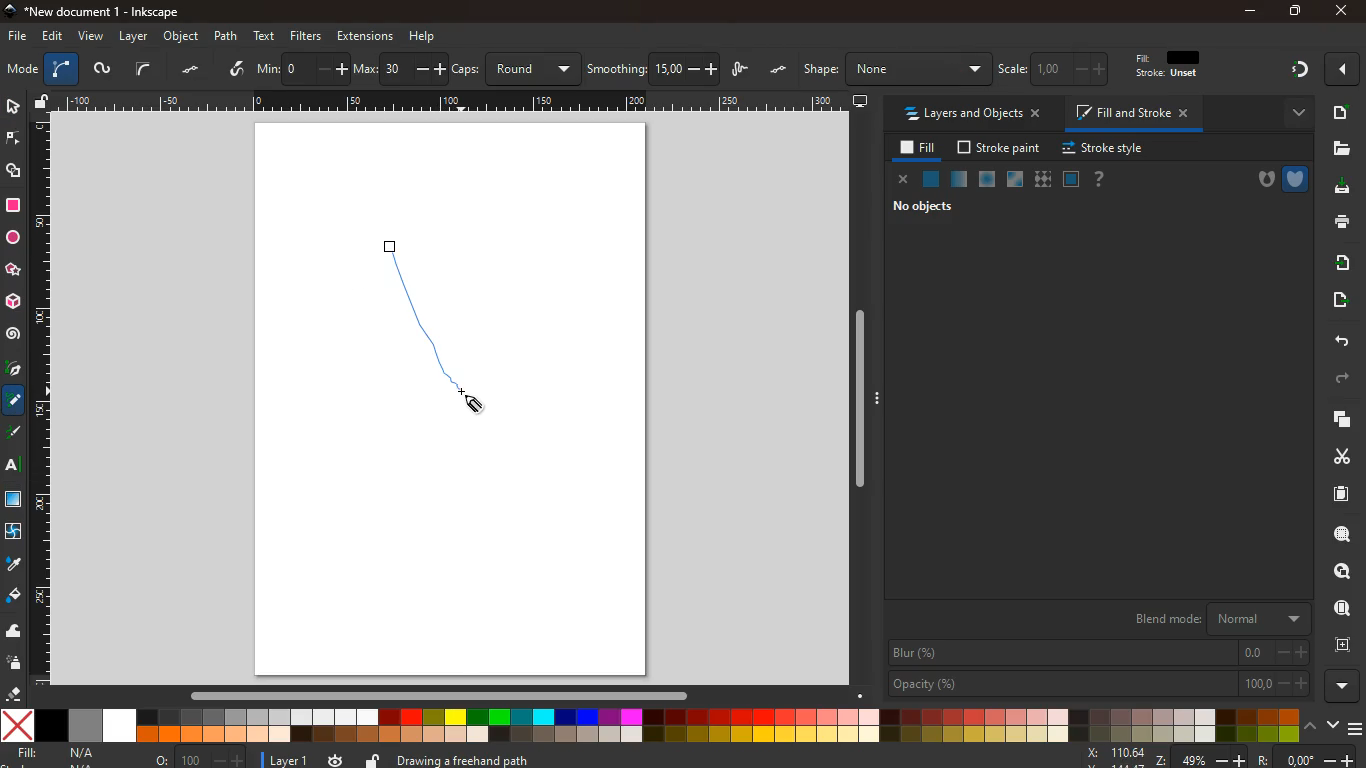 Image resolution: width=1366 pixels, height=768 pixels. I want to click on min, so click(302, 67).